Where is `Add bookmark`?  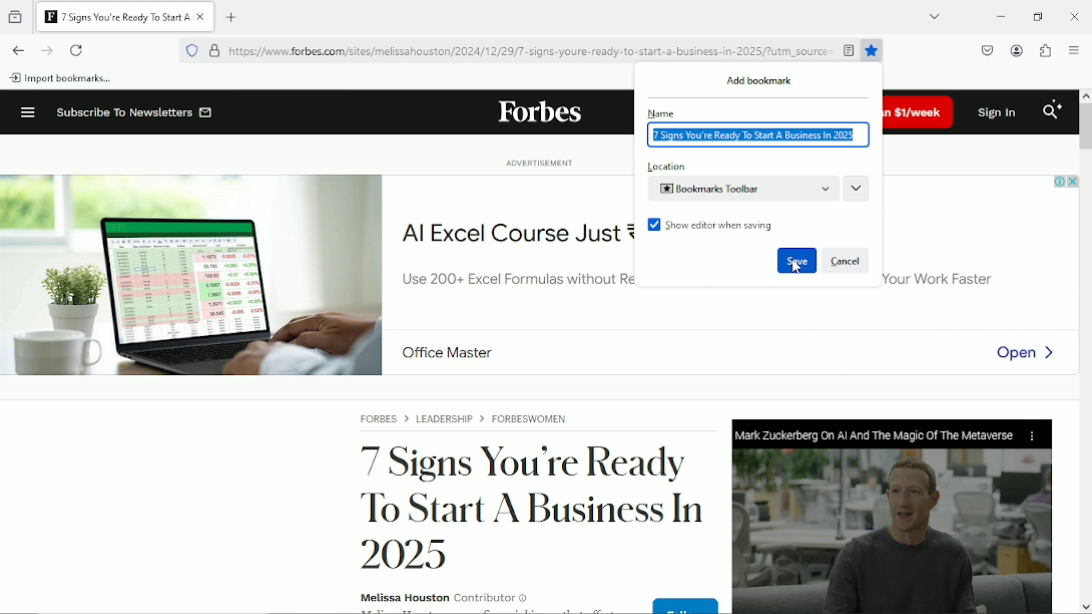 Add bookmark is located at coordinates (761, 81).